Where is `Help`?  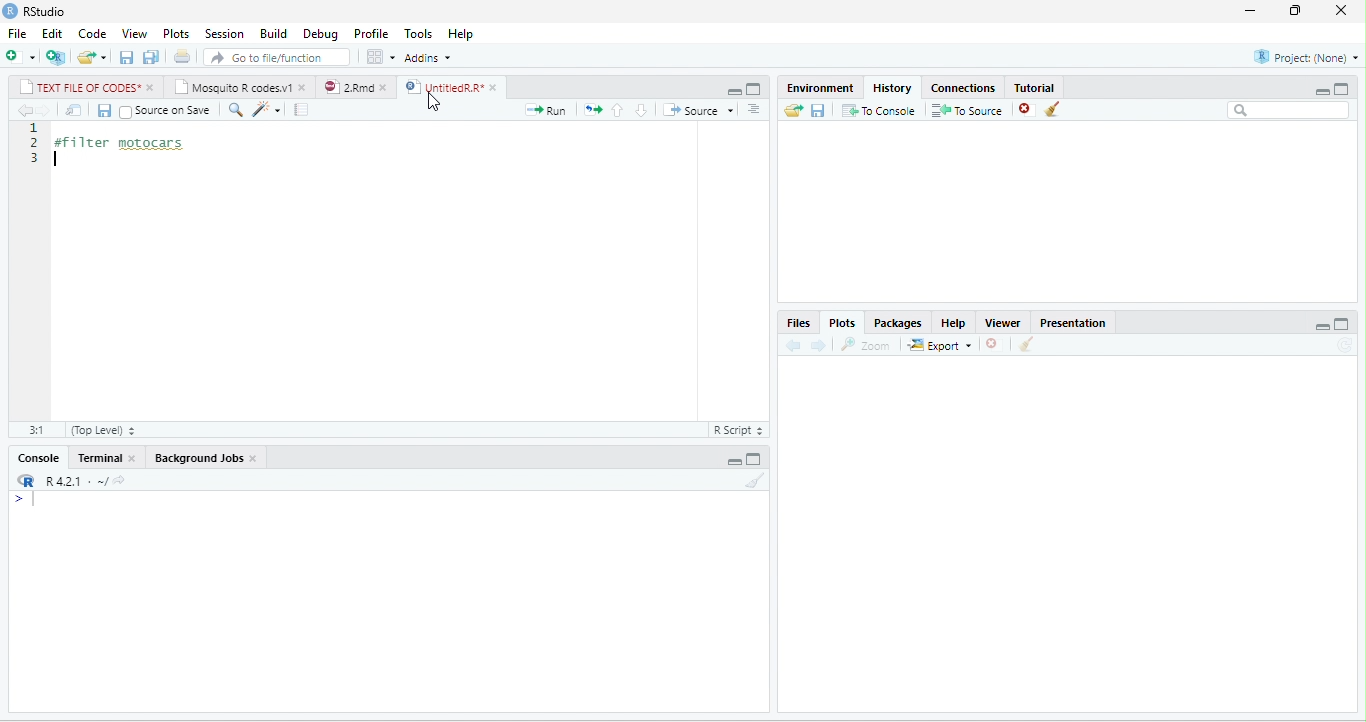 Help is located at coordinates (460, 34).